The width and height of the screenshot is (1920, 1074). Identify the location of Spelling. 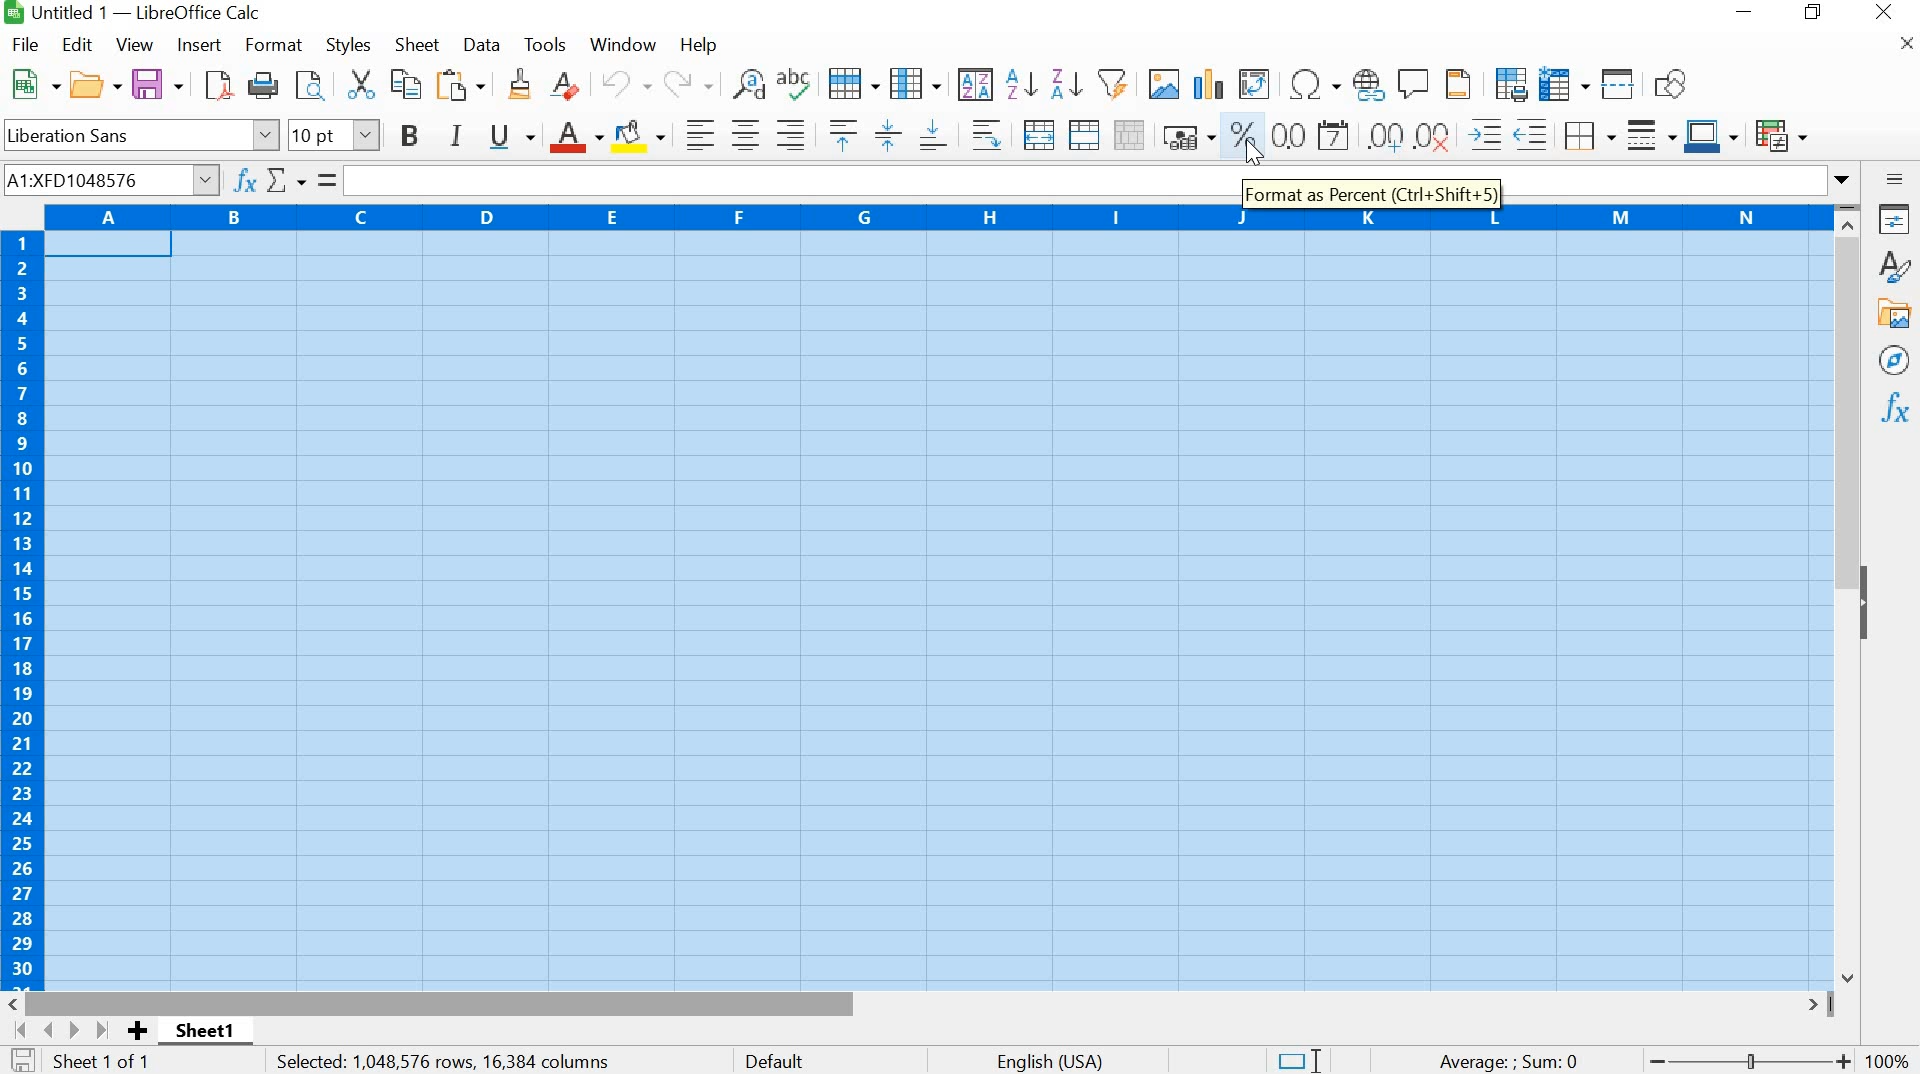
(792, 84).